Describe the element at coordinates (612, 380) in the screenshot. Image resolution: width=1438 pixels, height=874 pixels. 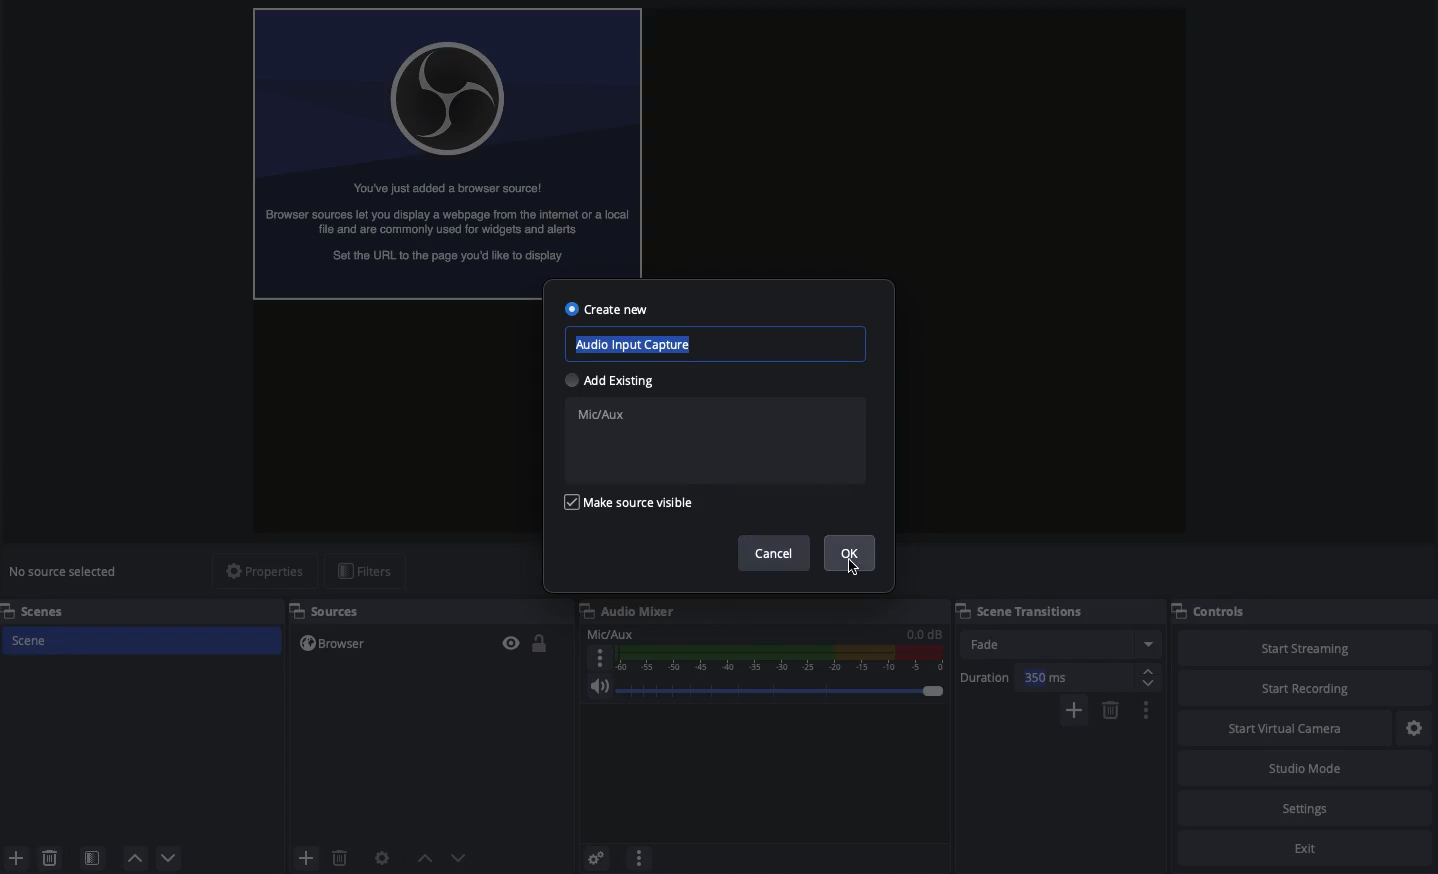
I see `Add existing` at that location.